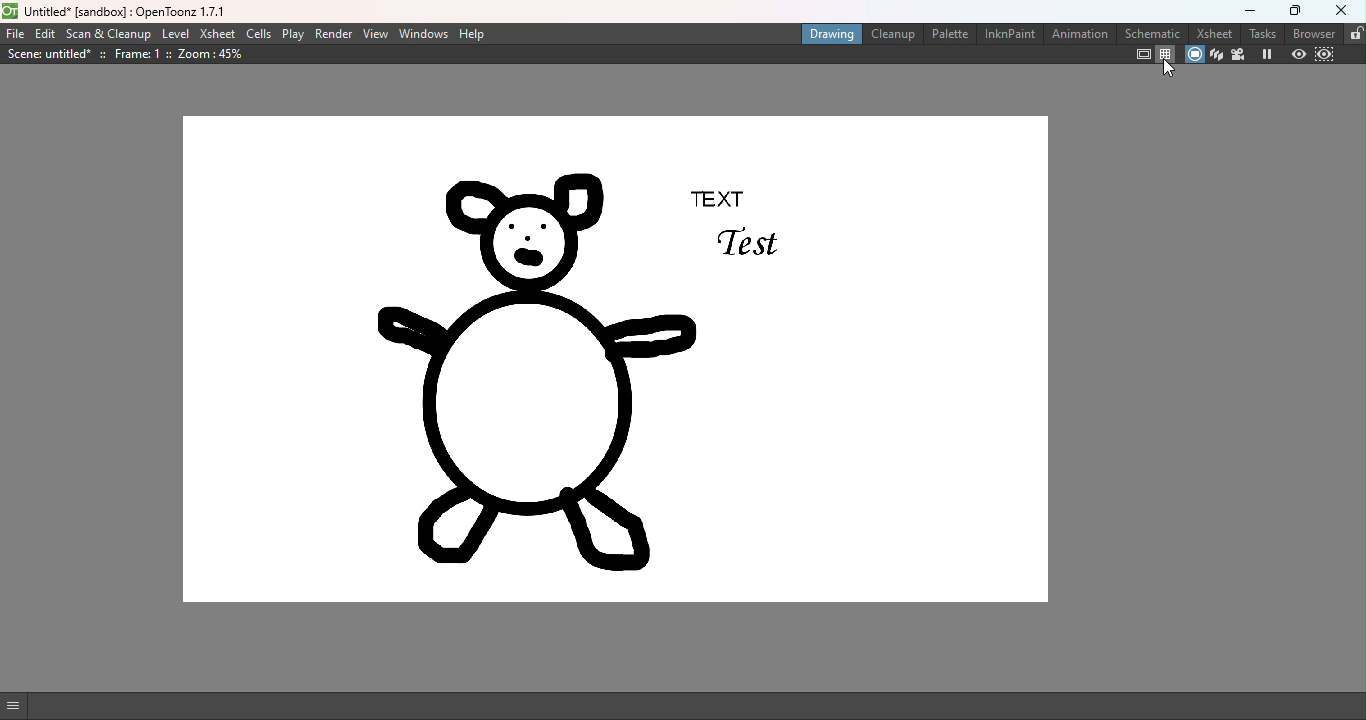  What do you see at coordinates (1194, 54) in the screenshot?
I see `Camera stand view` at bounding box center [1194, 54].